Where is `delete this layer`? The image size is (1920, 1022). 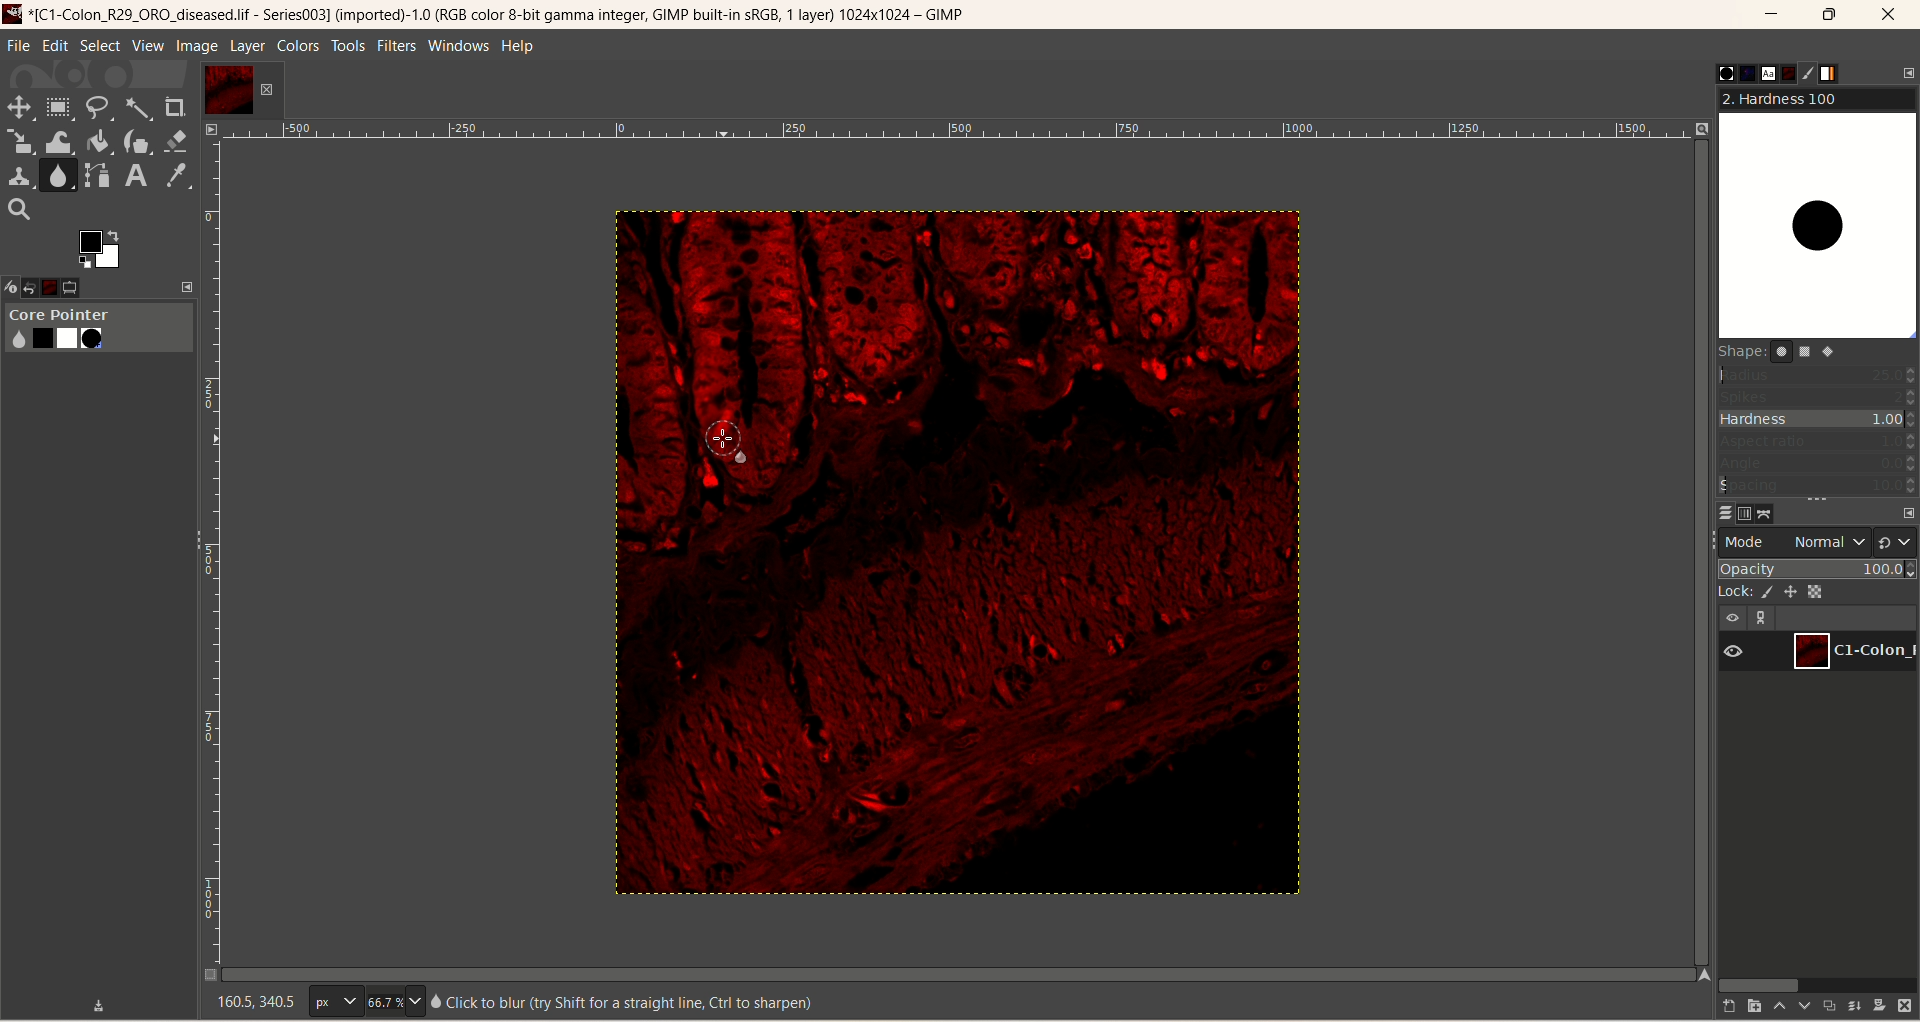 delete this layer is located at coordinates (1905, 1006).